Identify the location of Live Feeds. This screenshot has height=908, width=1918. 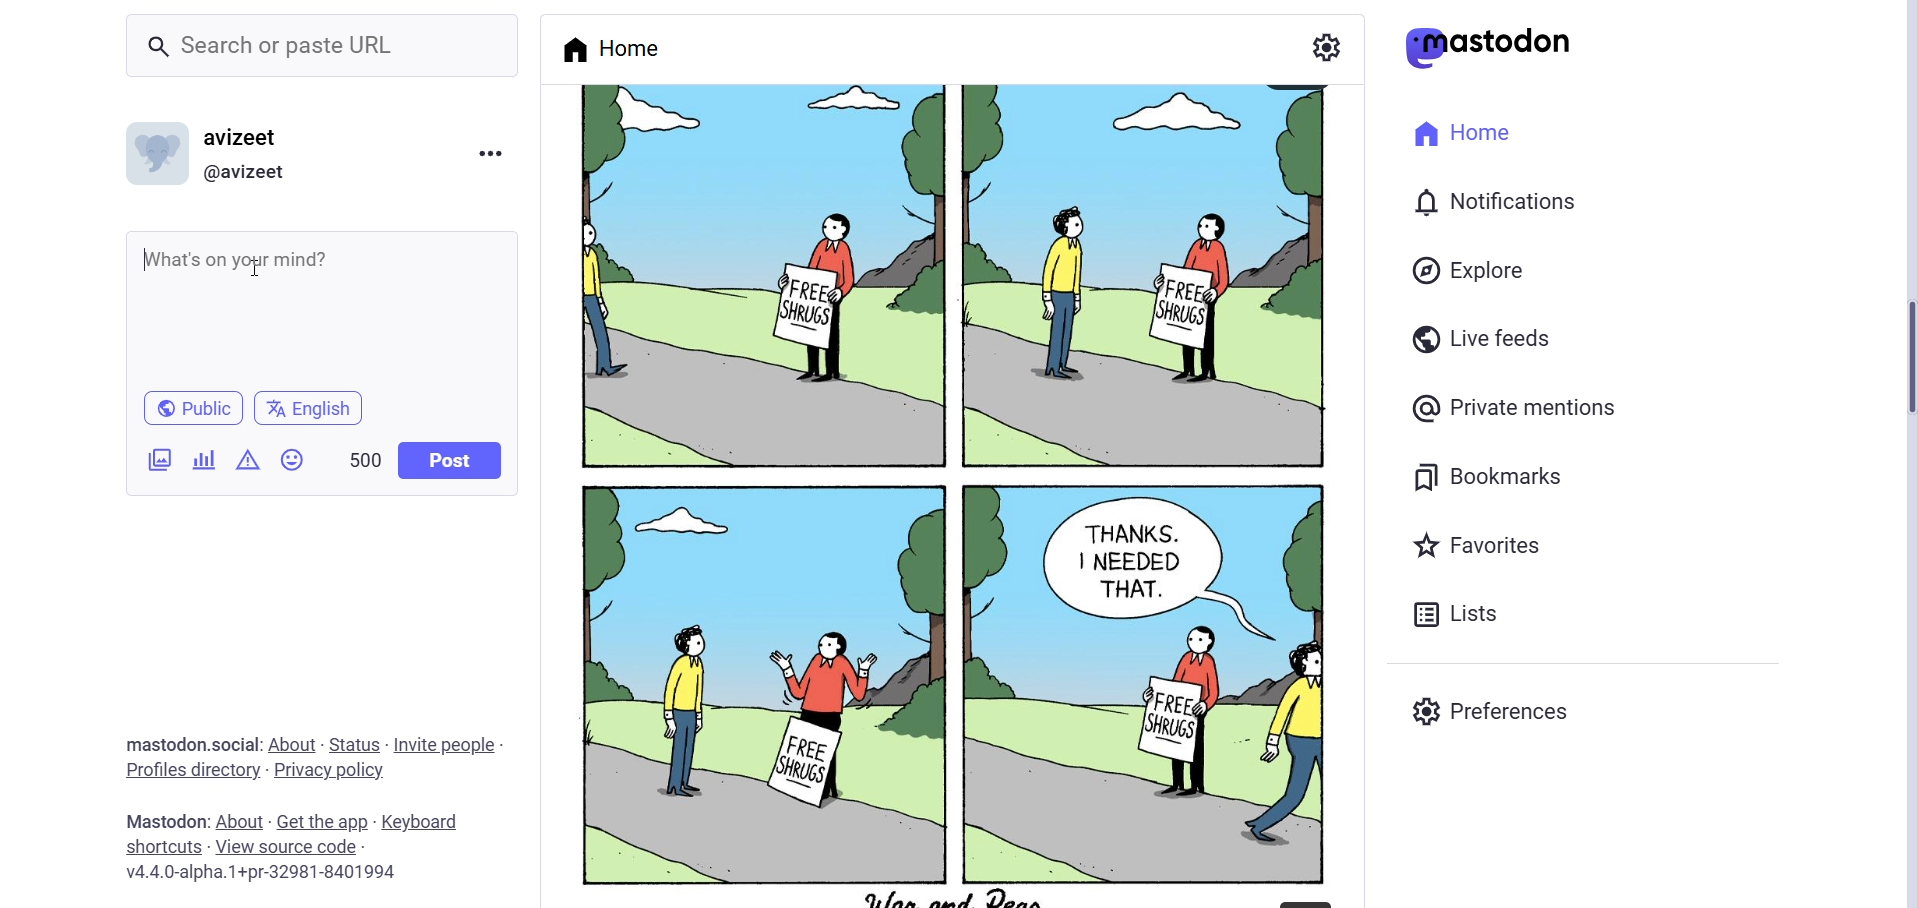
(1483, 338).